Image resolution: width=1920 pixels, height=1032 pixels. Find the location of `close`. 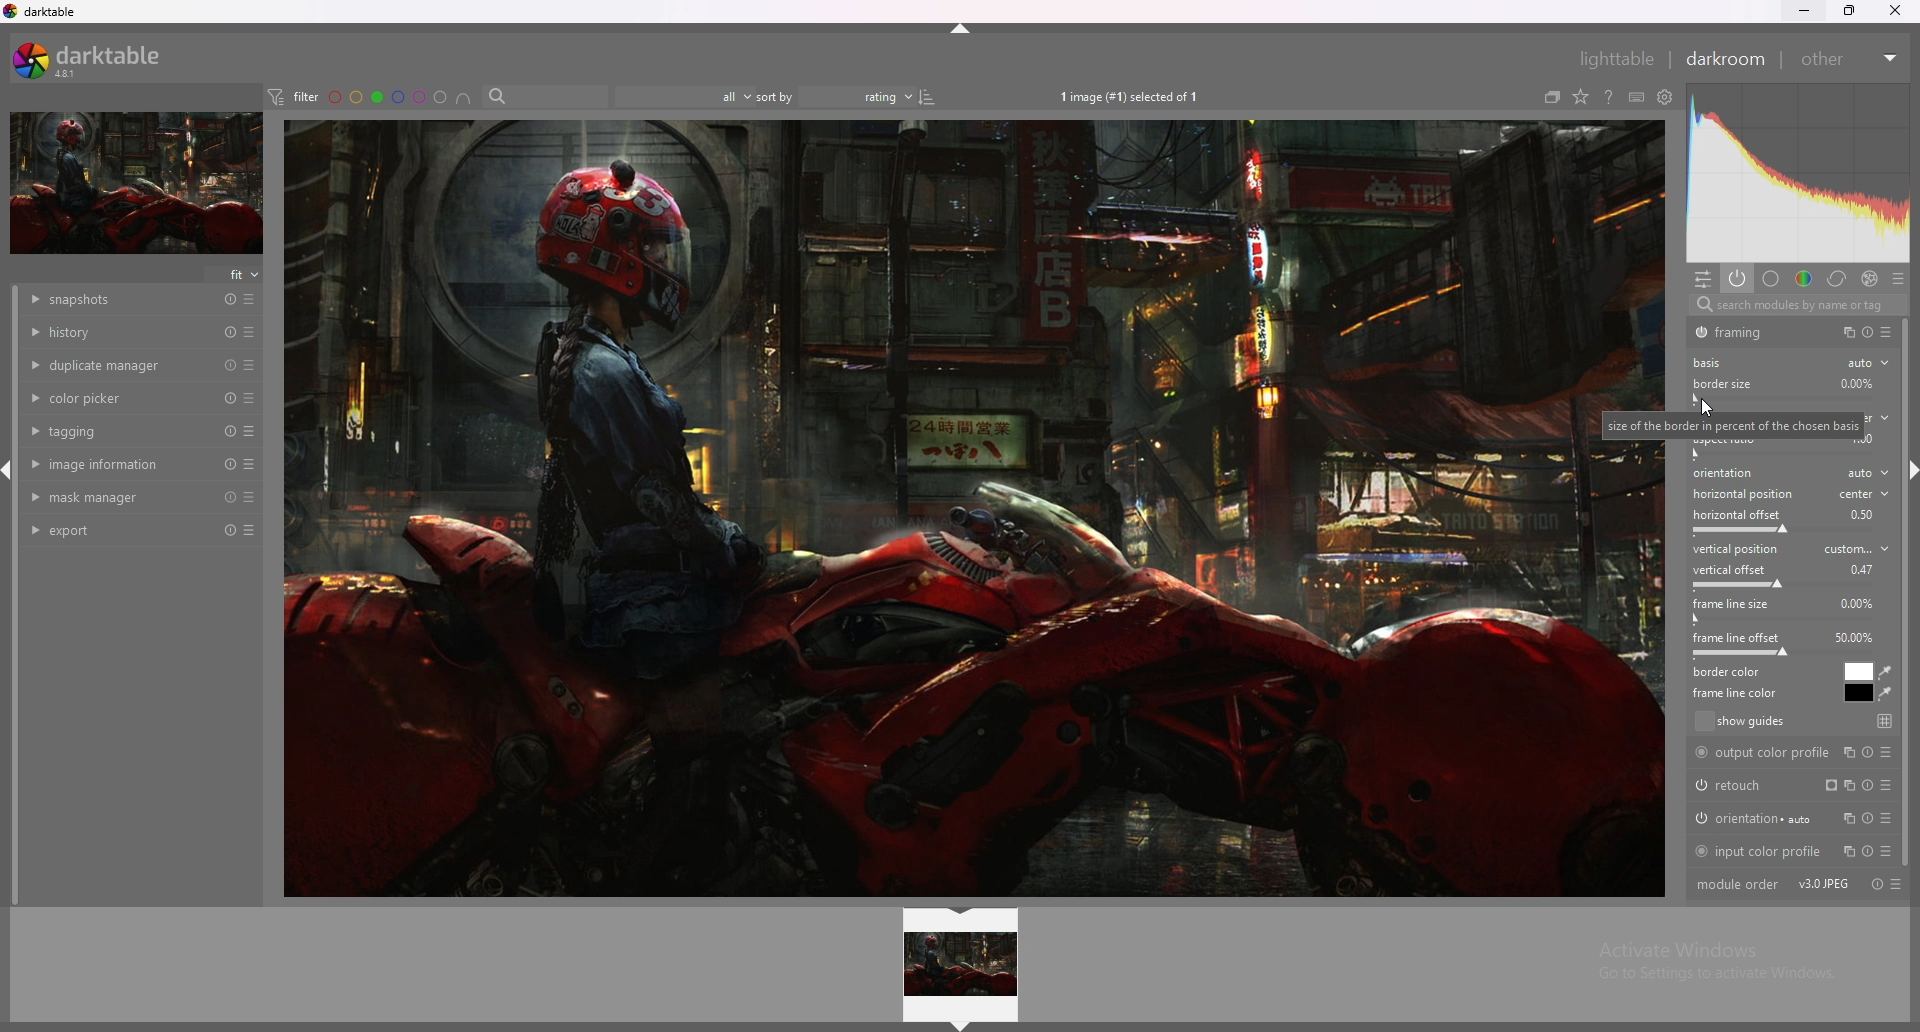

close is located at coordinates (1895, 11).